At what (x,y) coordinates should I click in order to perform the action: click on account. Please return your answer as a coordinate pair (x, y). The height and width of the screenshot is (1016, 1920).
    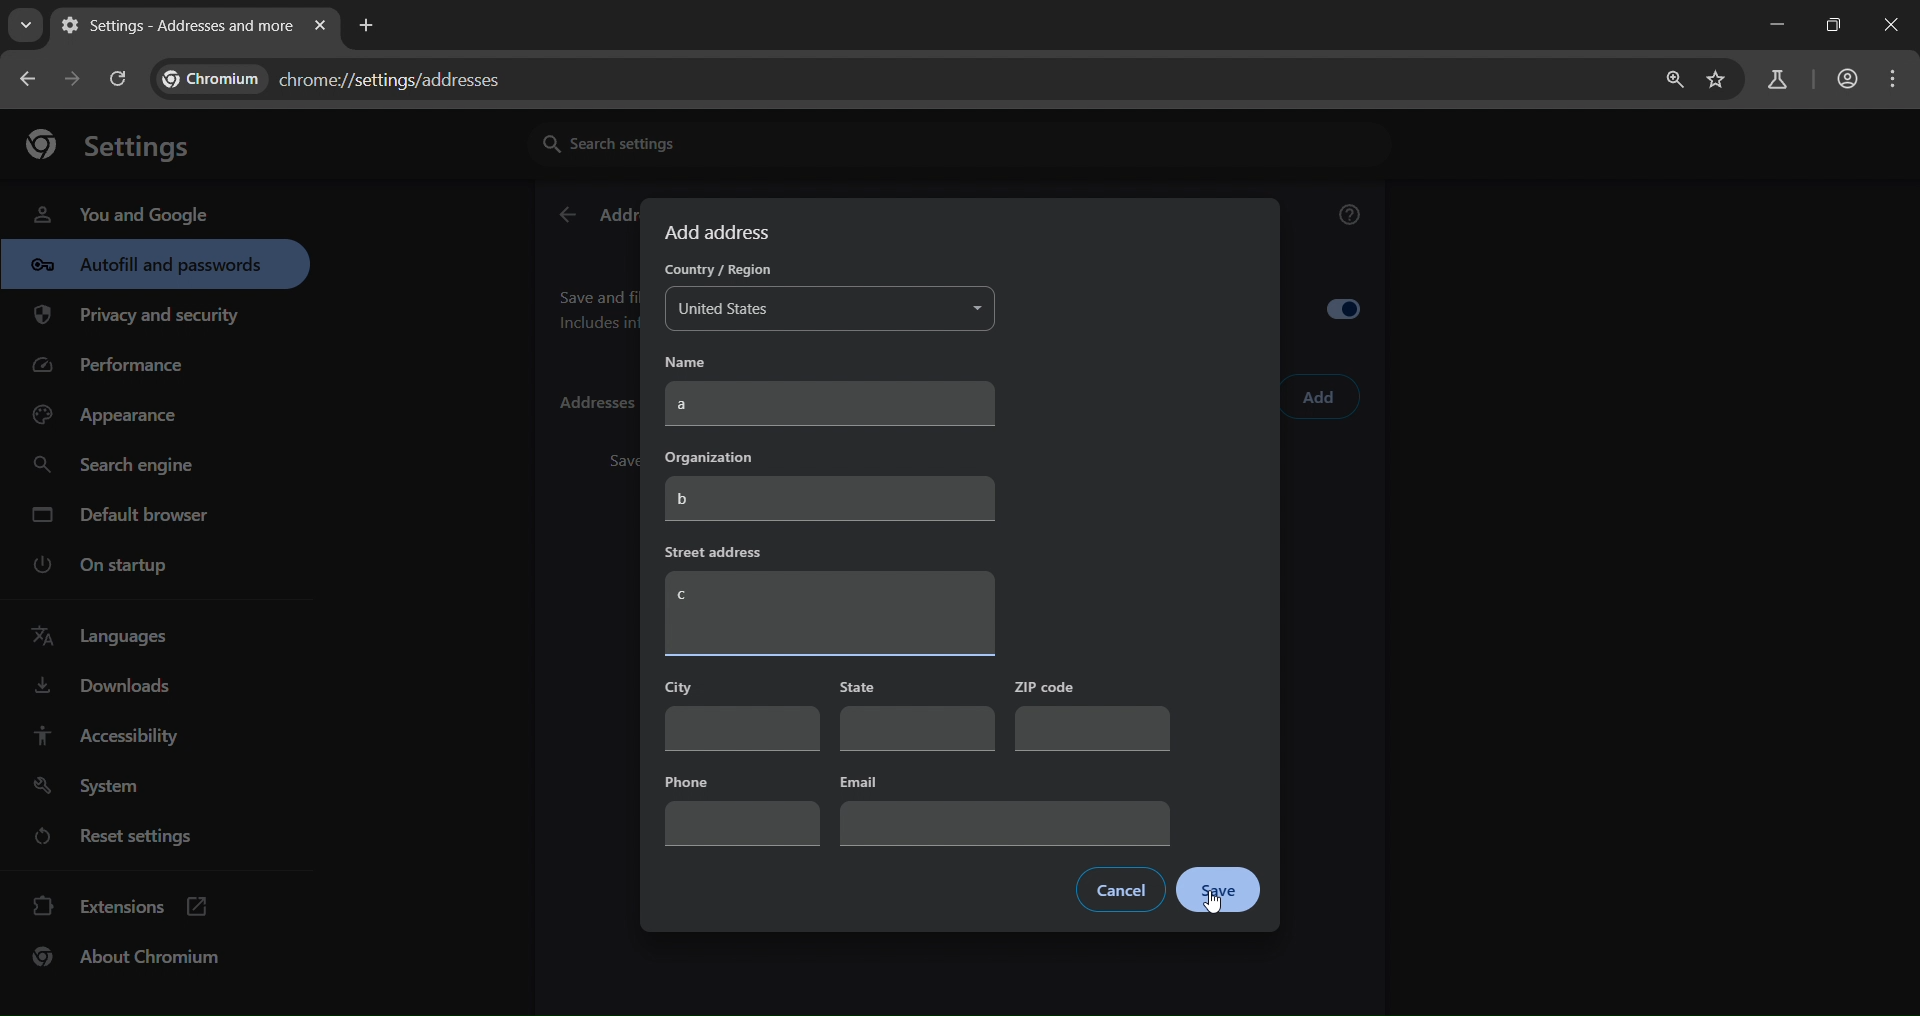
    Looking at the image, I should click on (1844, 81).